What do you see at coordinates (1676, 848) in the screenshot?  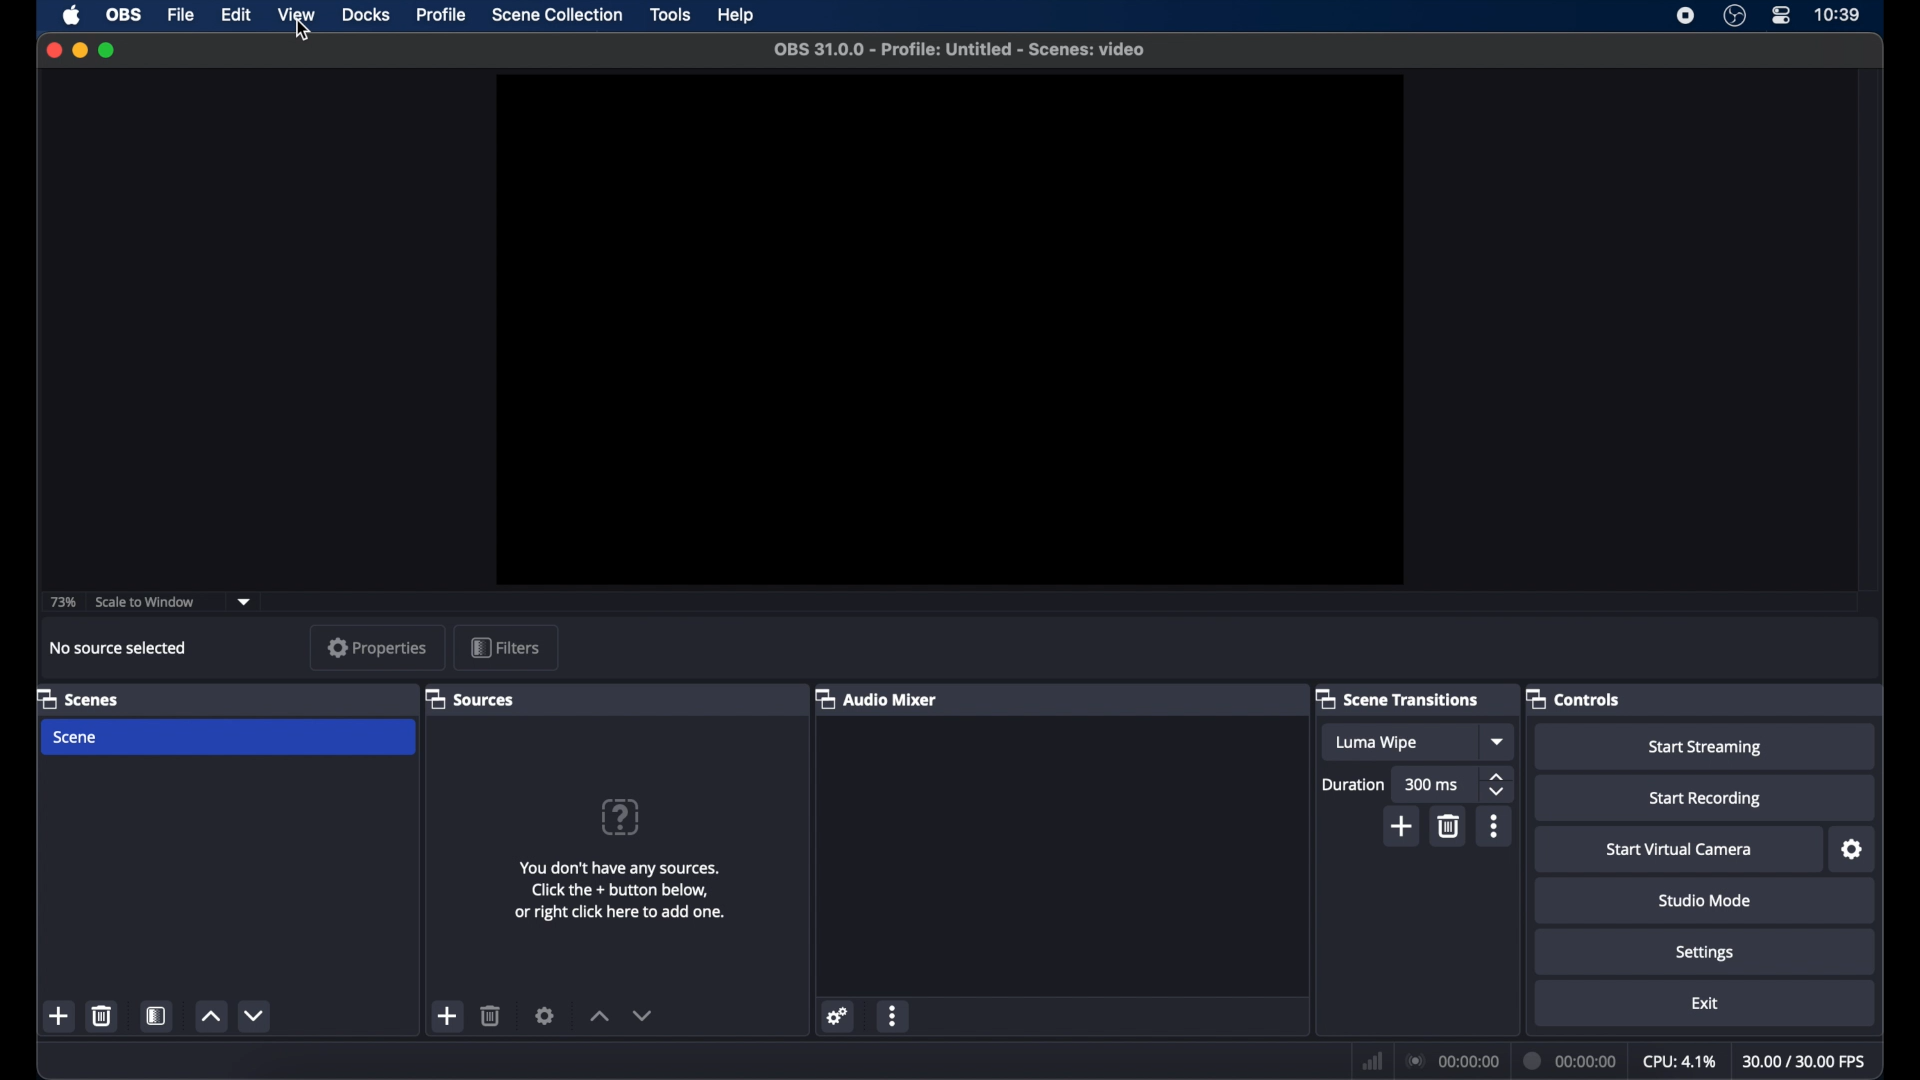 I see `start virtual camera` at bounding box center [1676, 848].